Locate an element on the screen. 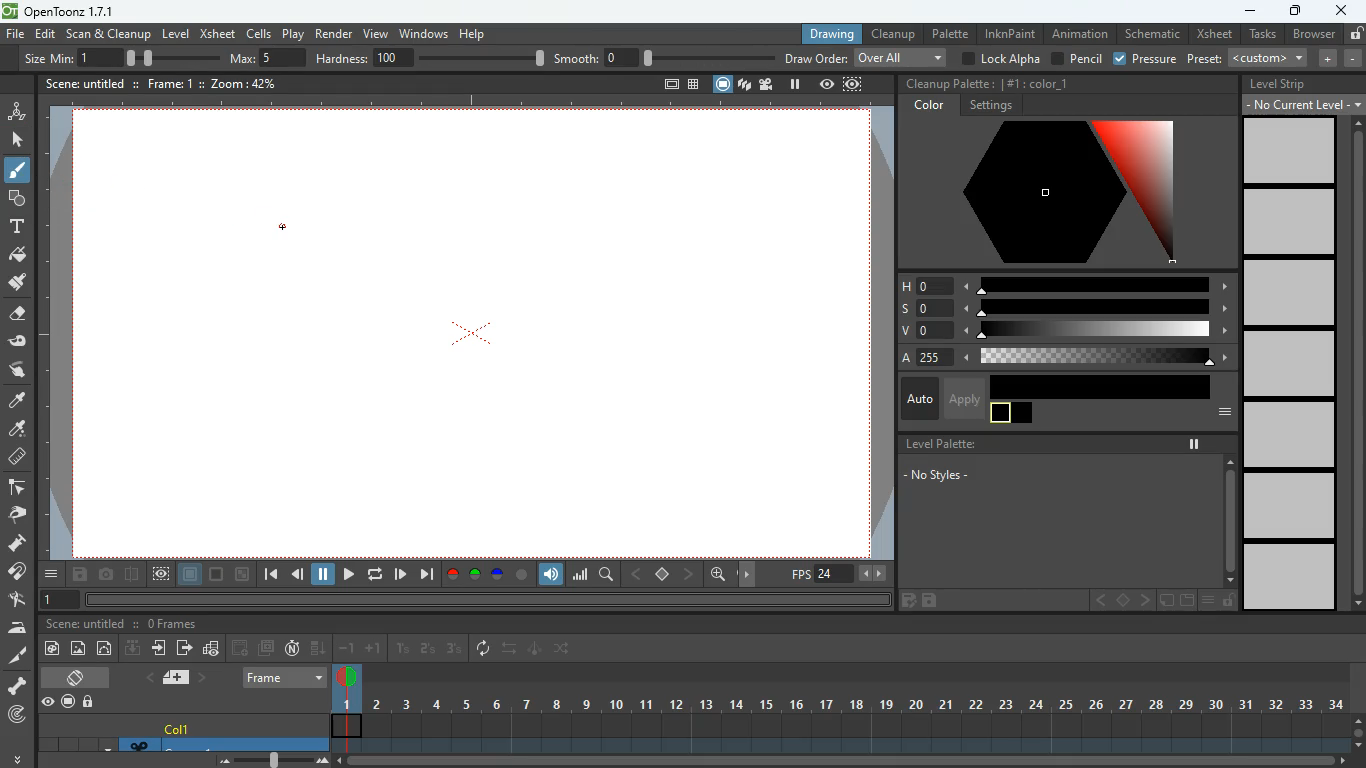  pump is located at coordinates (17, 544).